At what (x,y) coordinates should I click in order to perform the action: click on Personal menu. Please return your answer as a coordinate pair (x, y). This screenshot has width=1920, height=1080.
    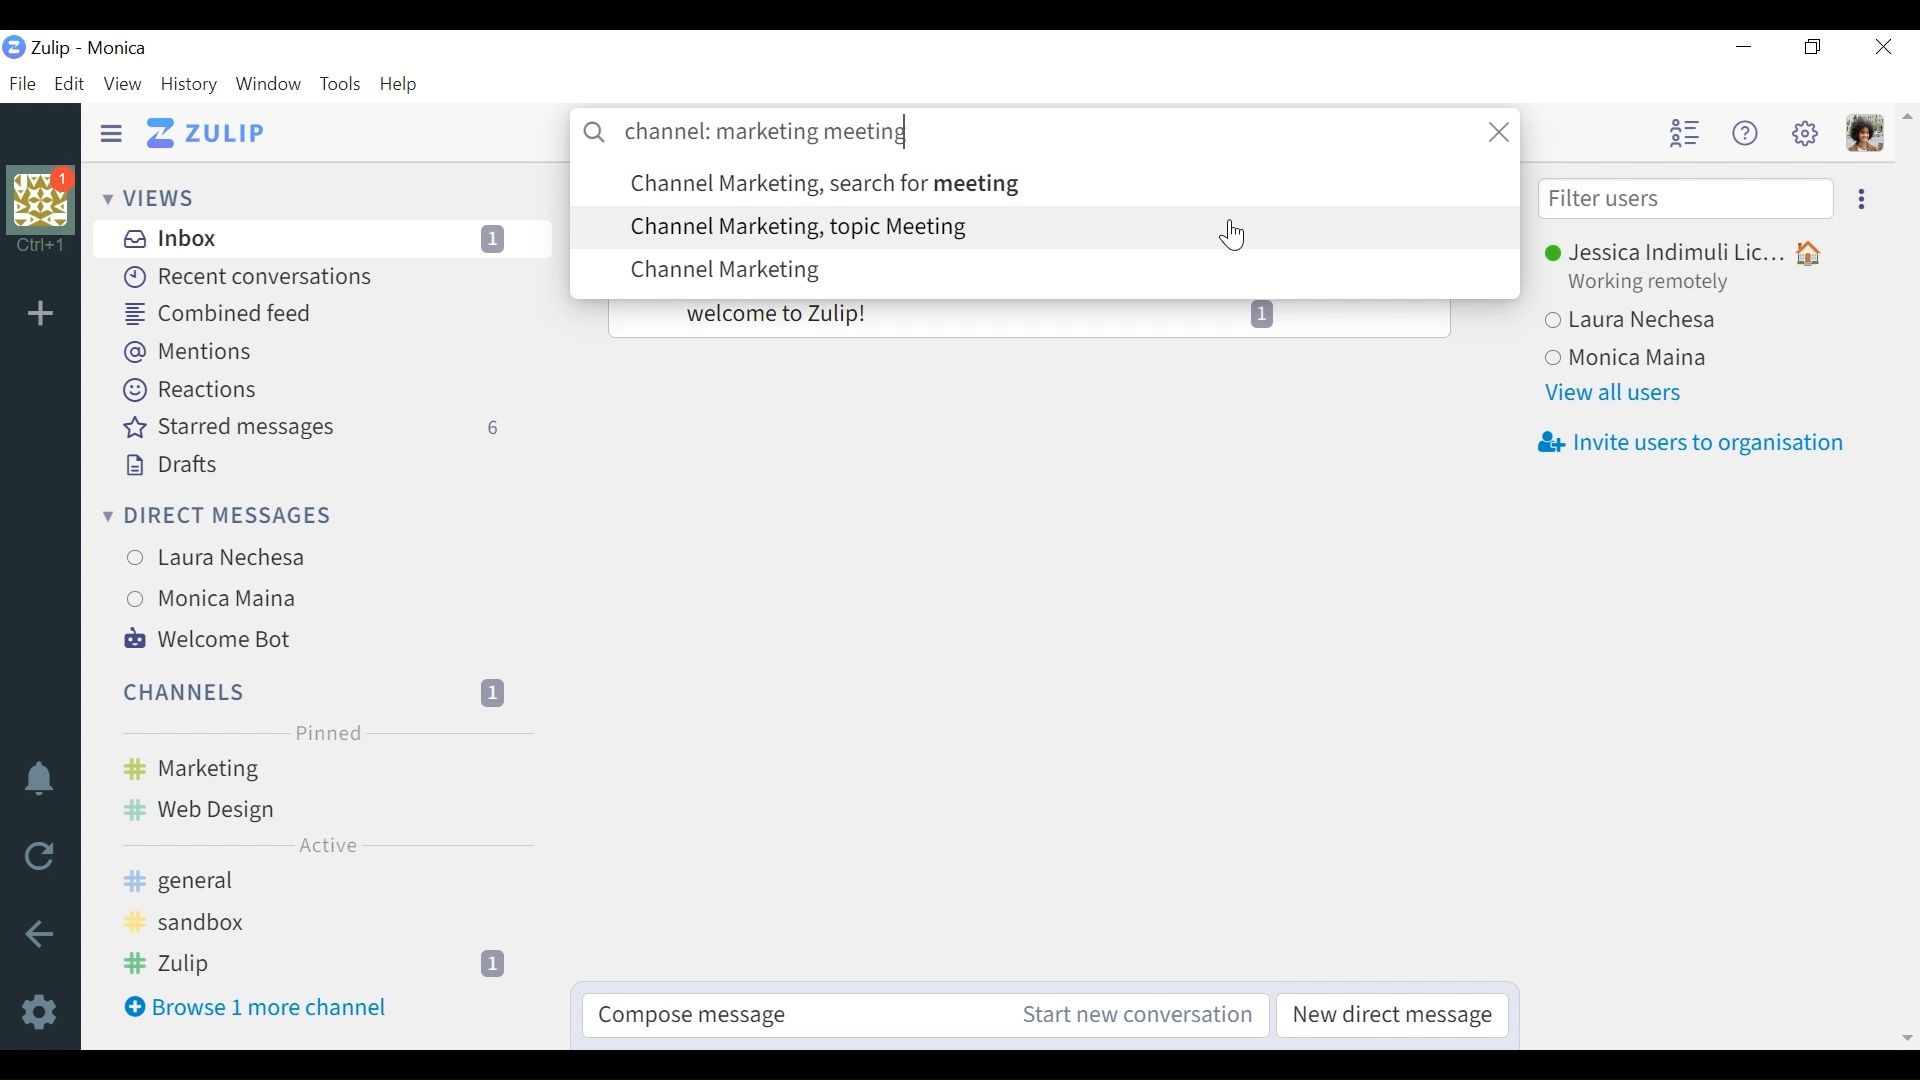
    Looking at the image, I should click on (1868, 134).